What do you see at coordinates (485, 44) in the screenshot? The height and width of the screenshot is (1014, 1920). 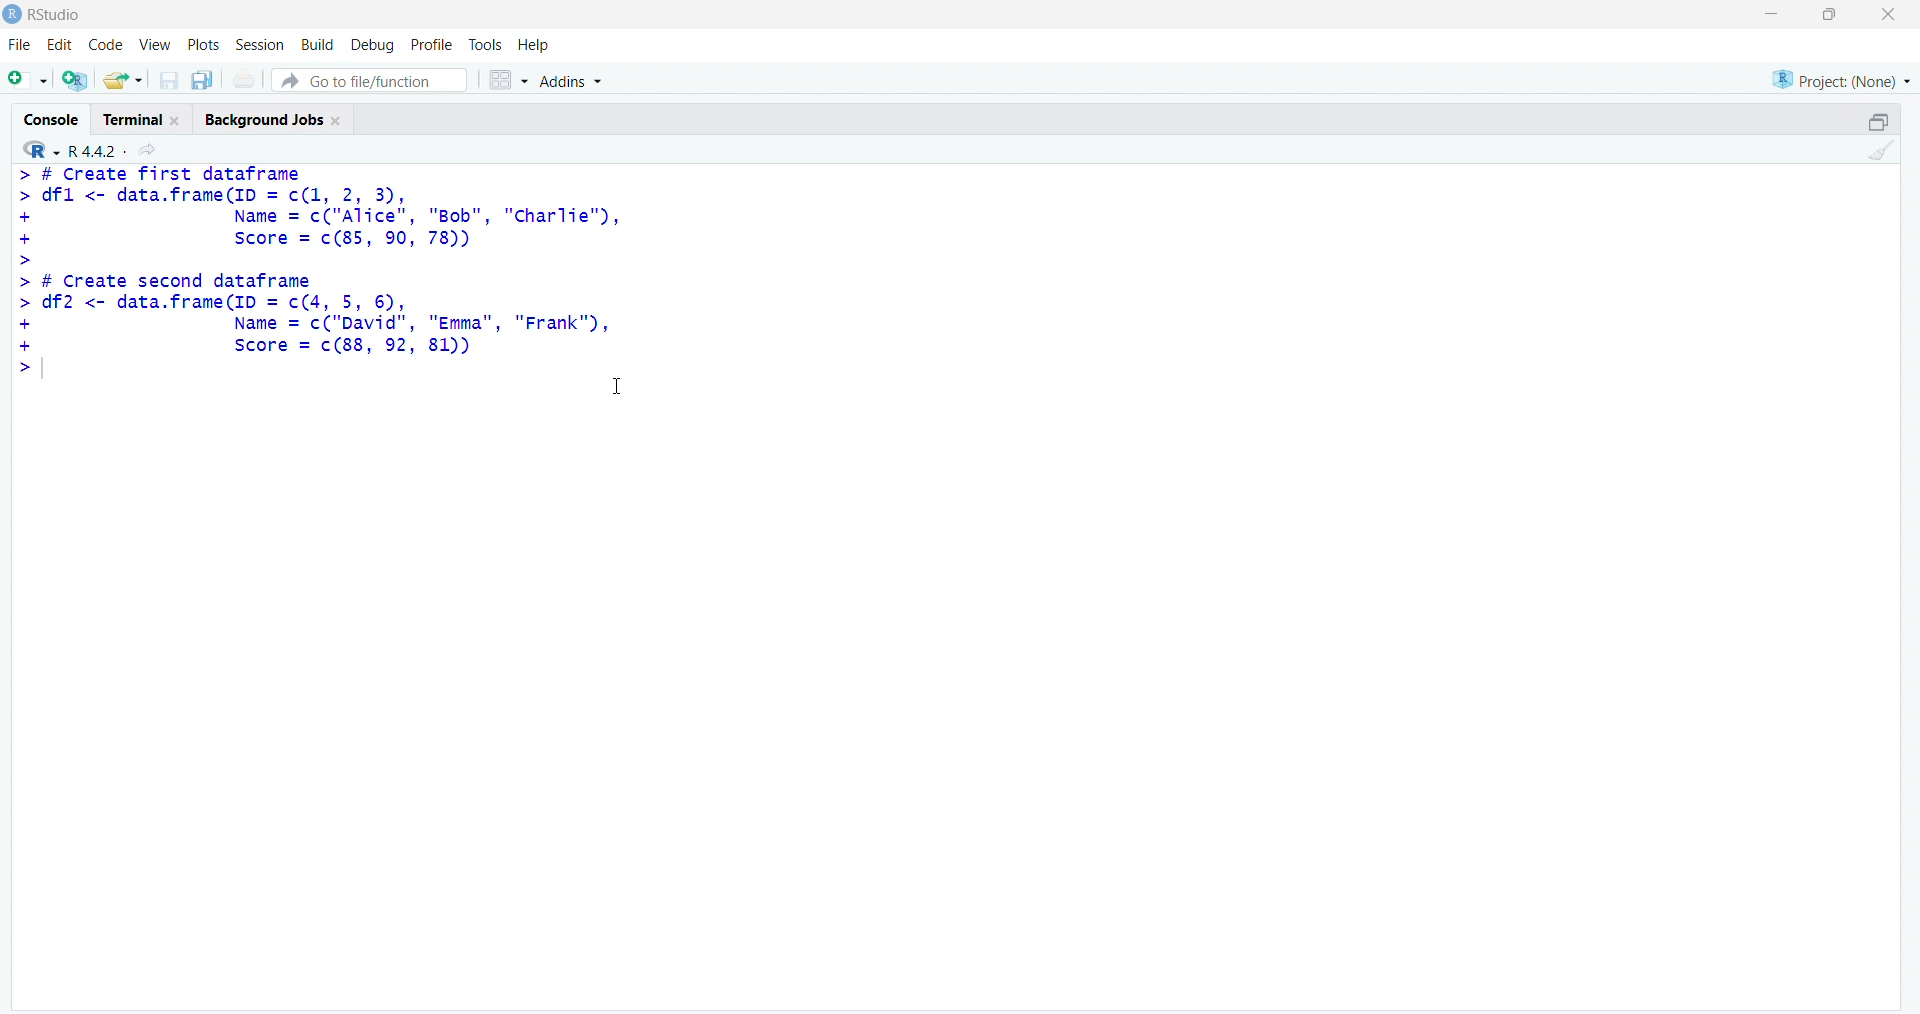 I see `Tools` at bounding box center [485, 44].